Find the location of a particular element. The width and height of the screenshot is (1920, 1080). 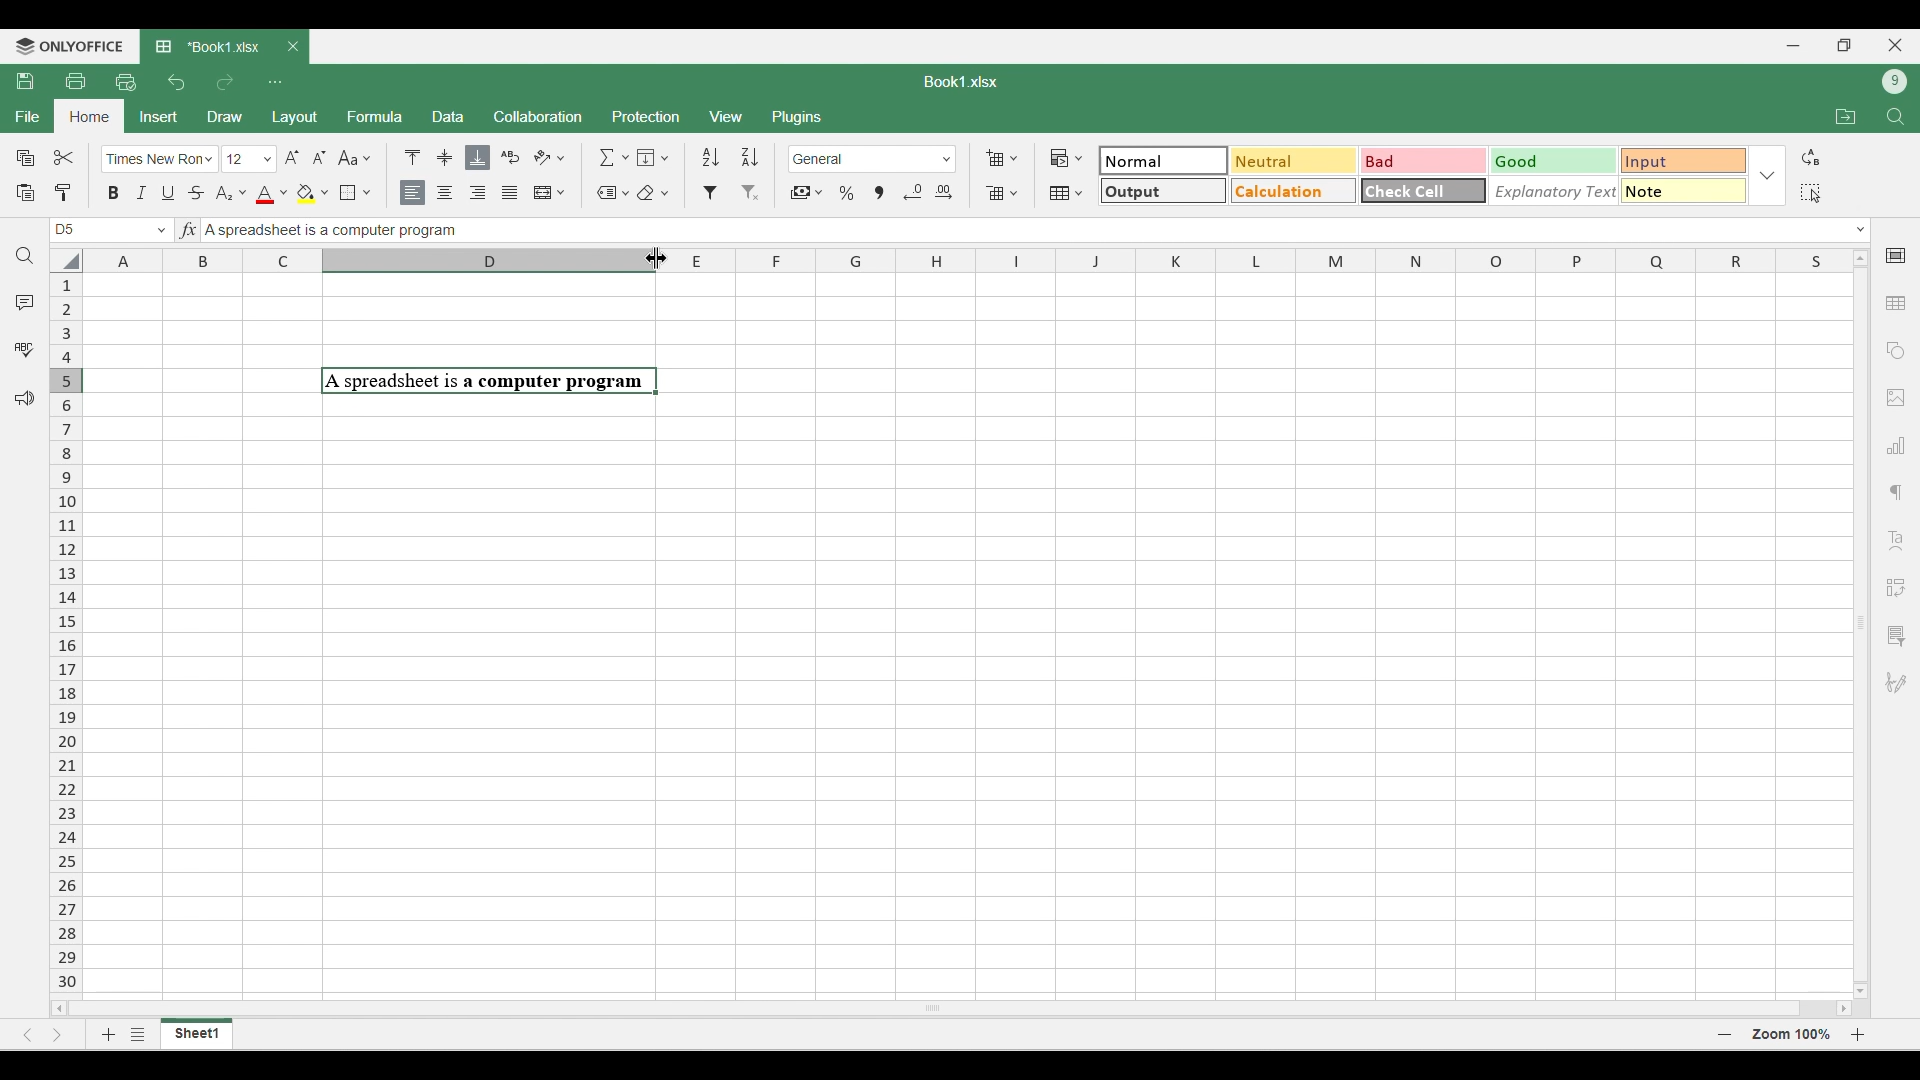

Search is located at coordinates (26, 256).